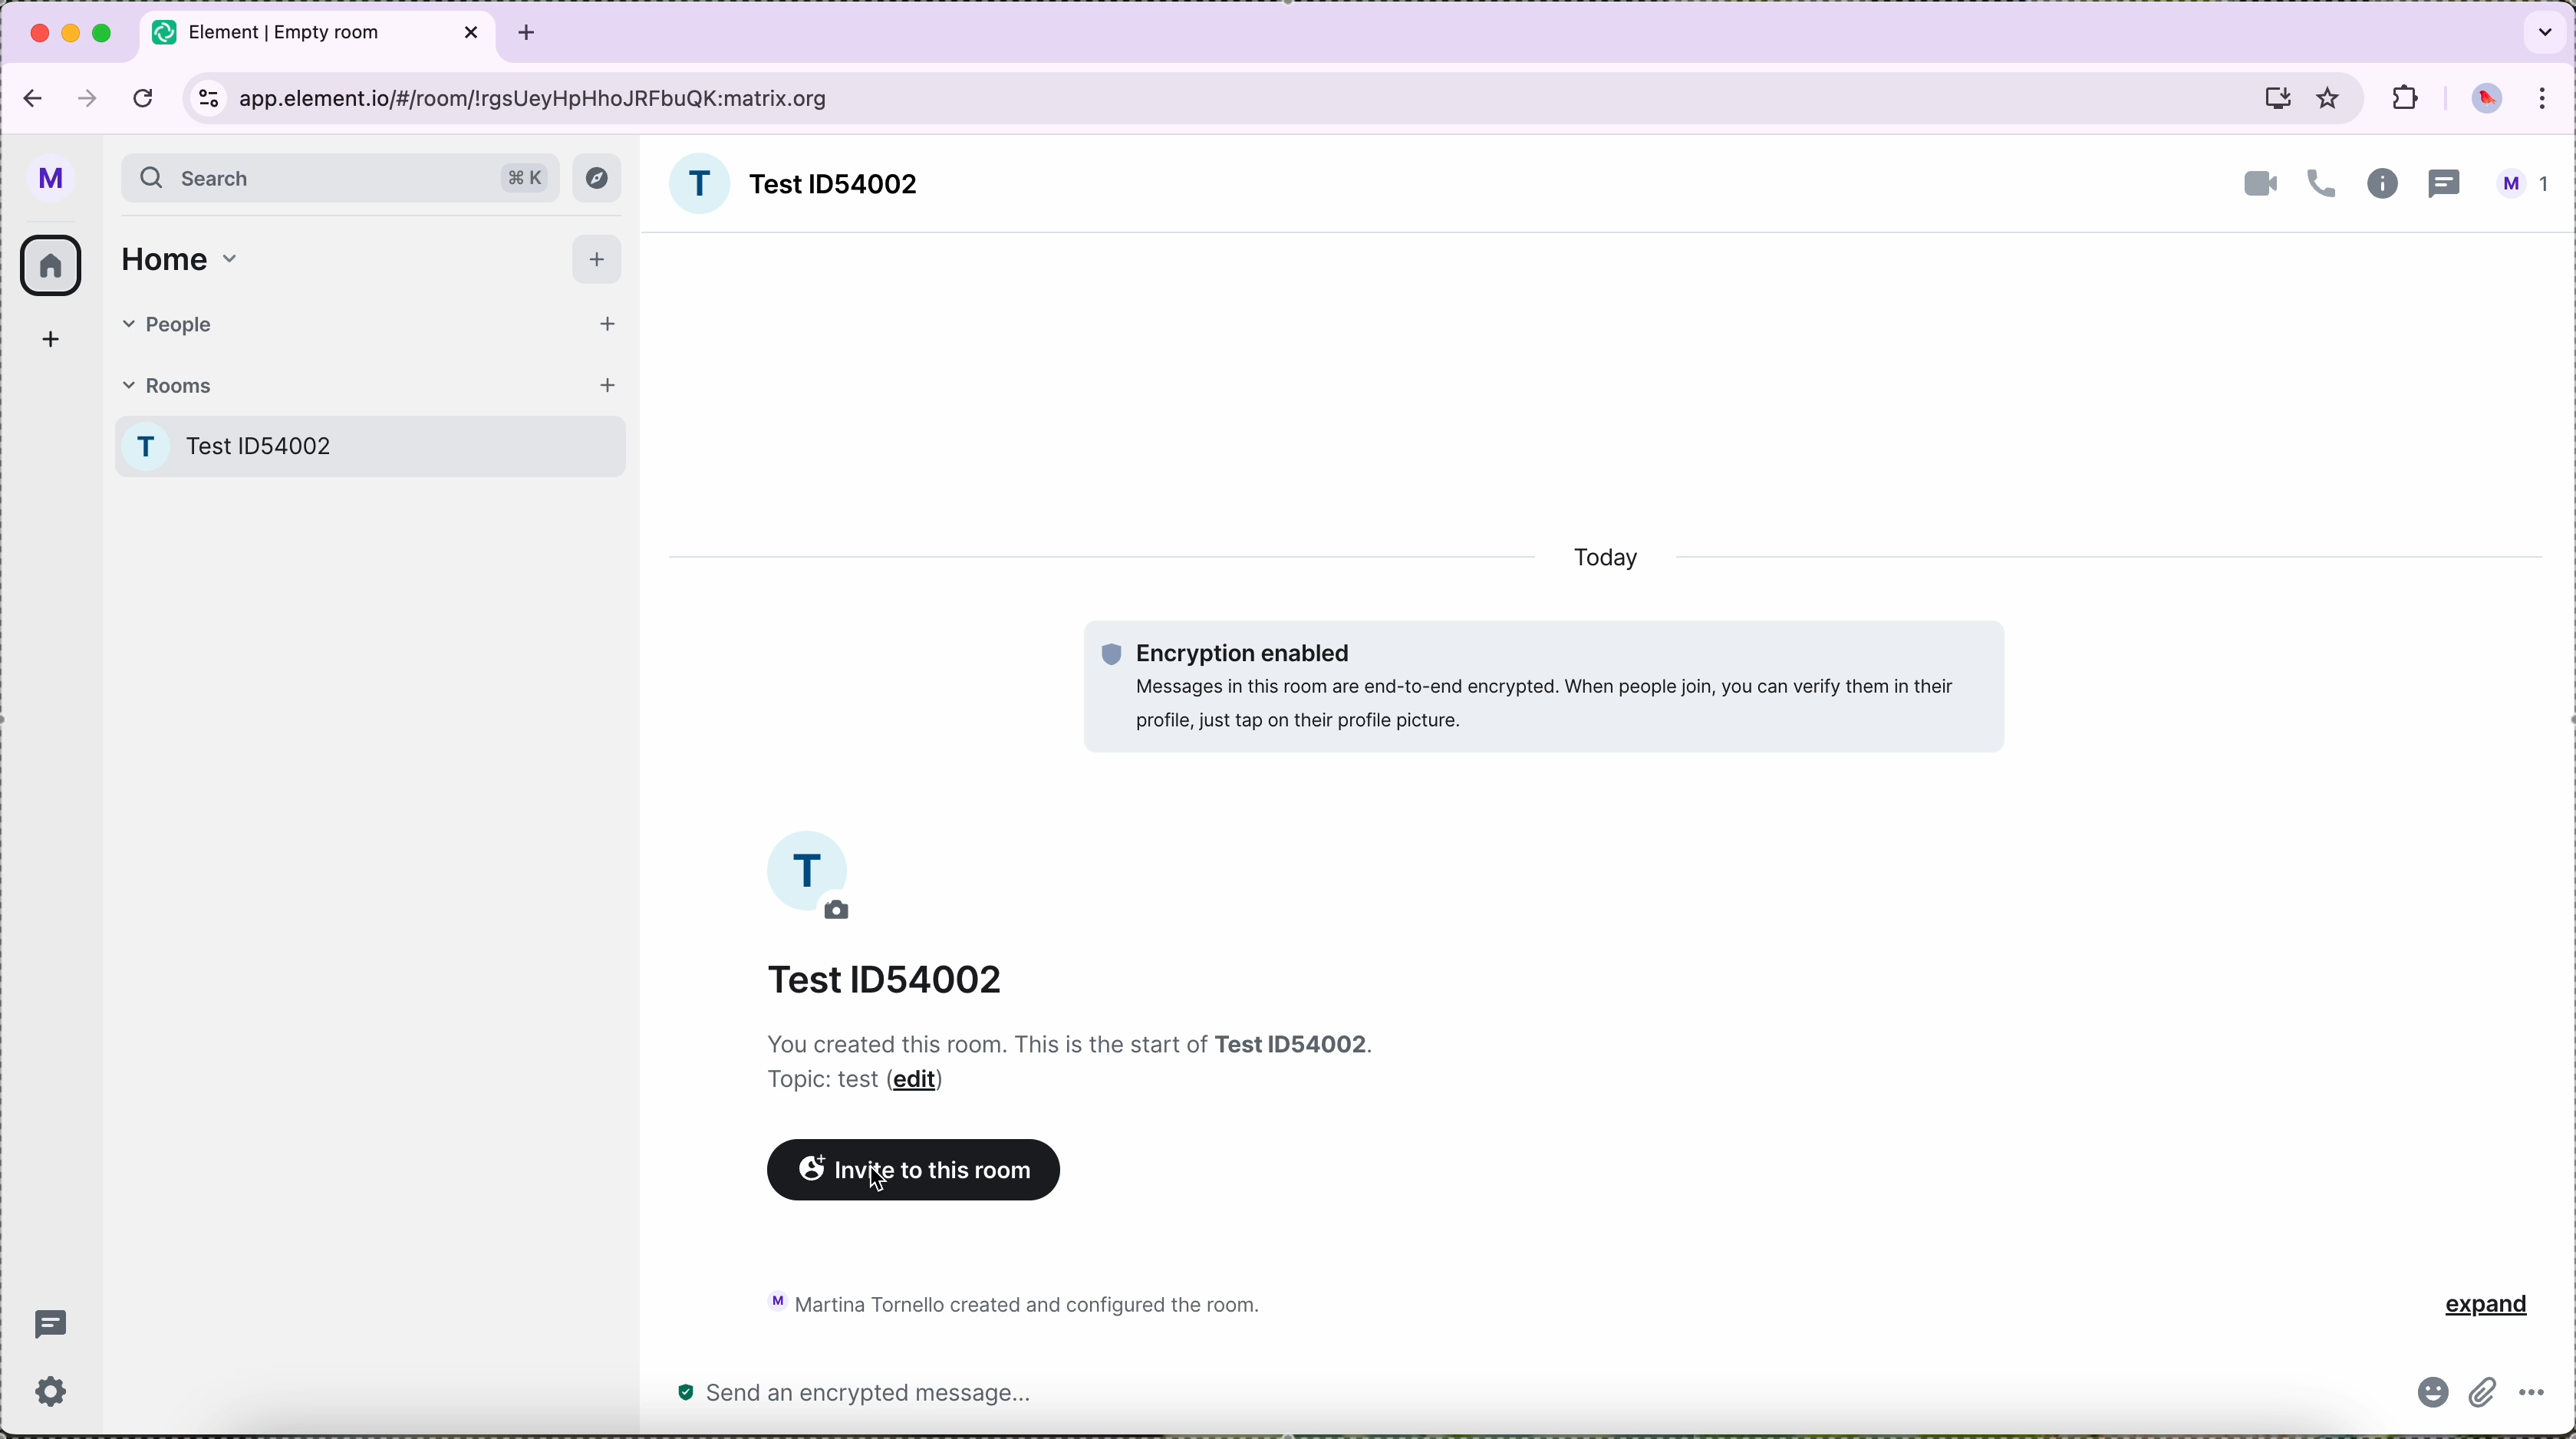  Describe the element at coordinates (895, 980) in the screenshot. I see `Test ID 54002` at that location.